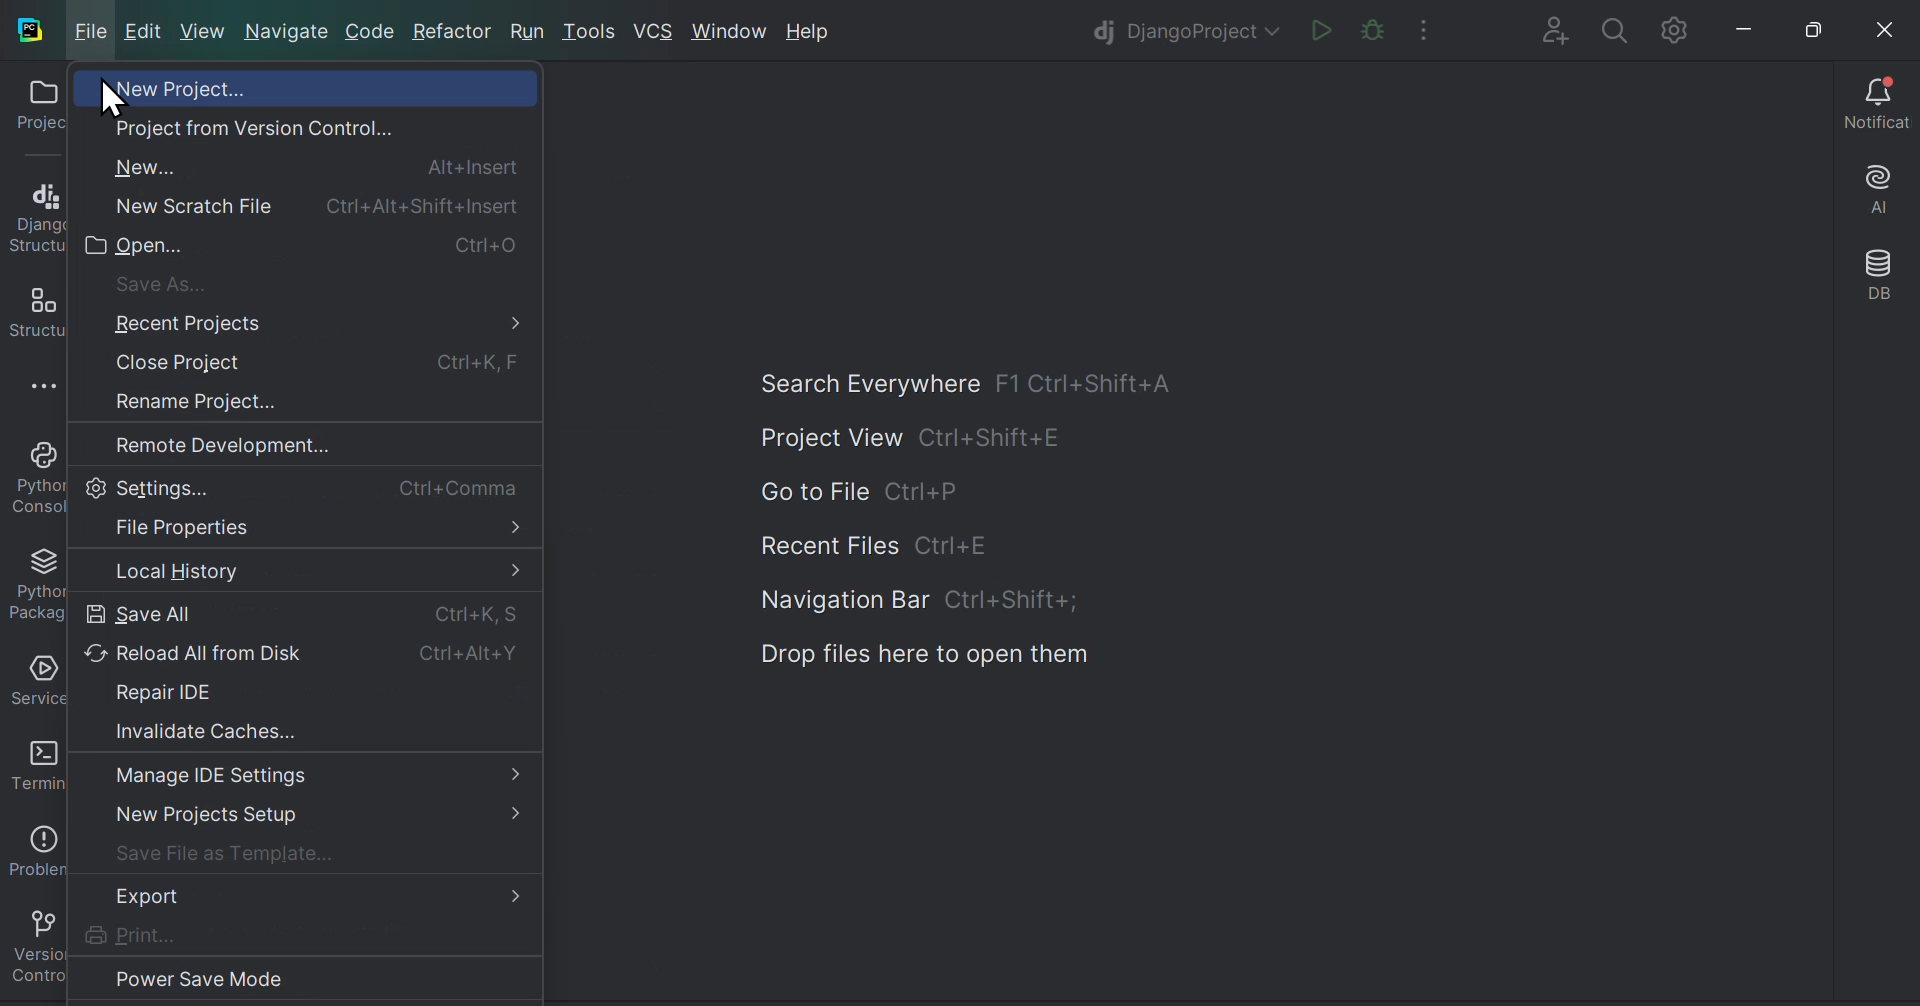 Image resolution: width=1920 pixels, height=1006 pixels. Describe the element at coordinates (313, 897) in the screenshot. I see `Export` at that location.